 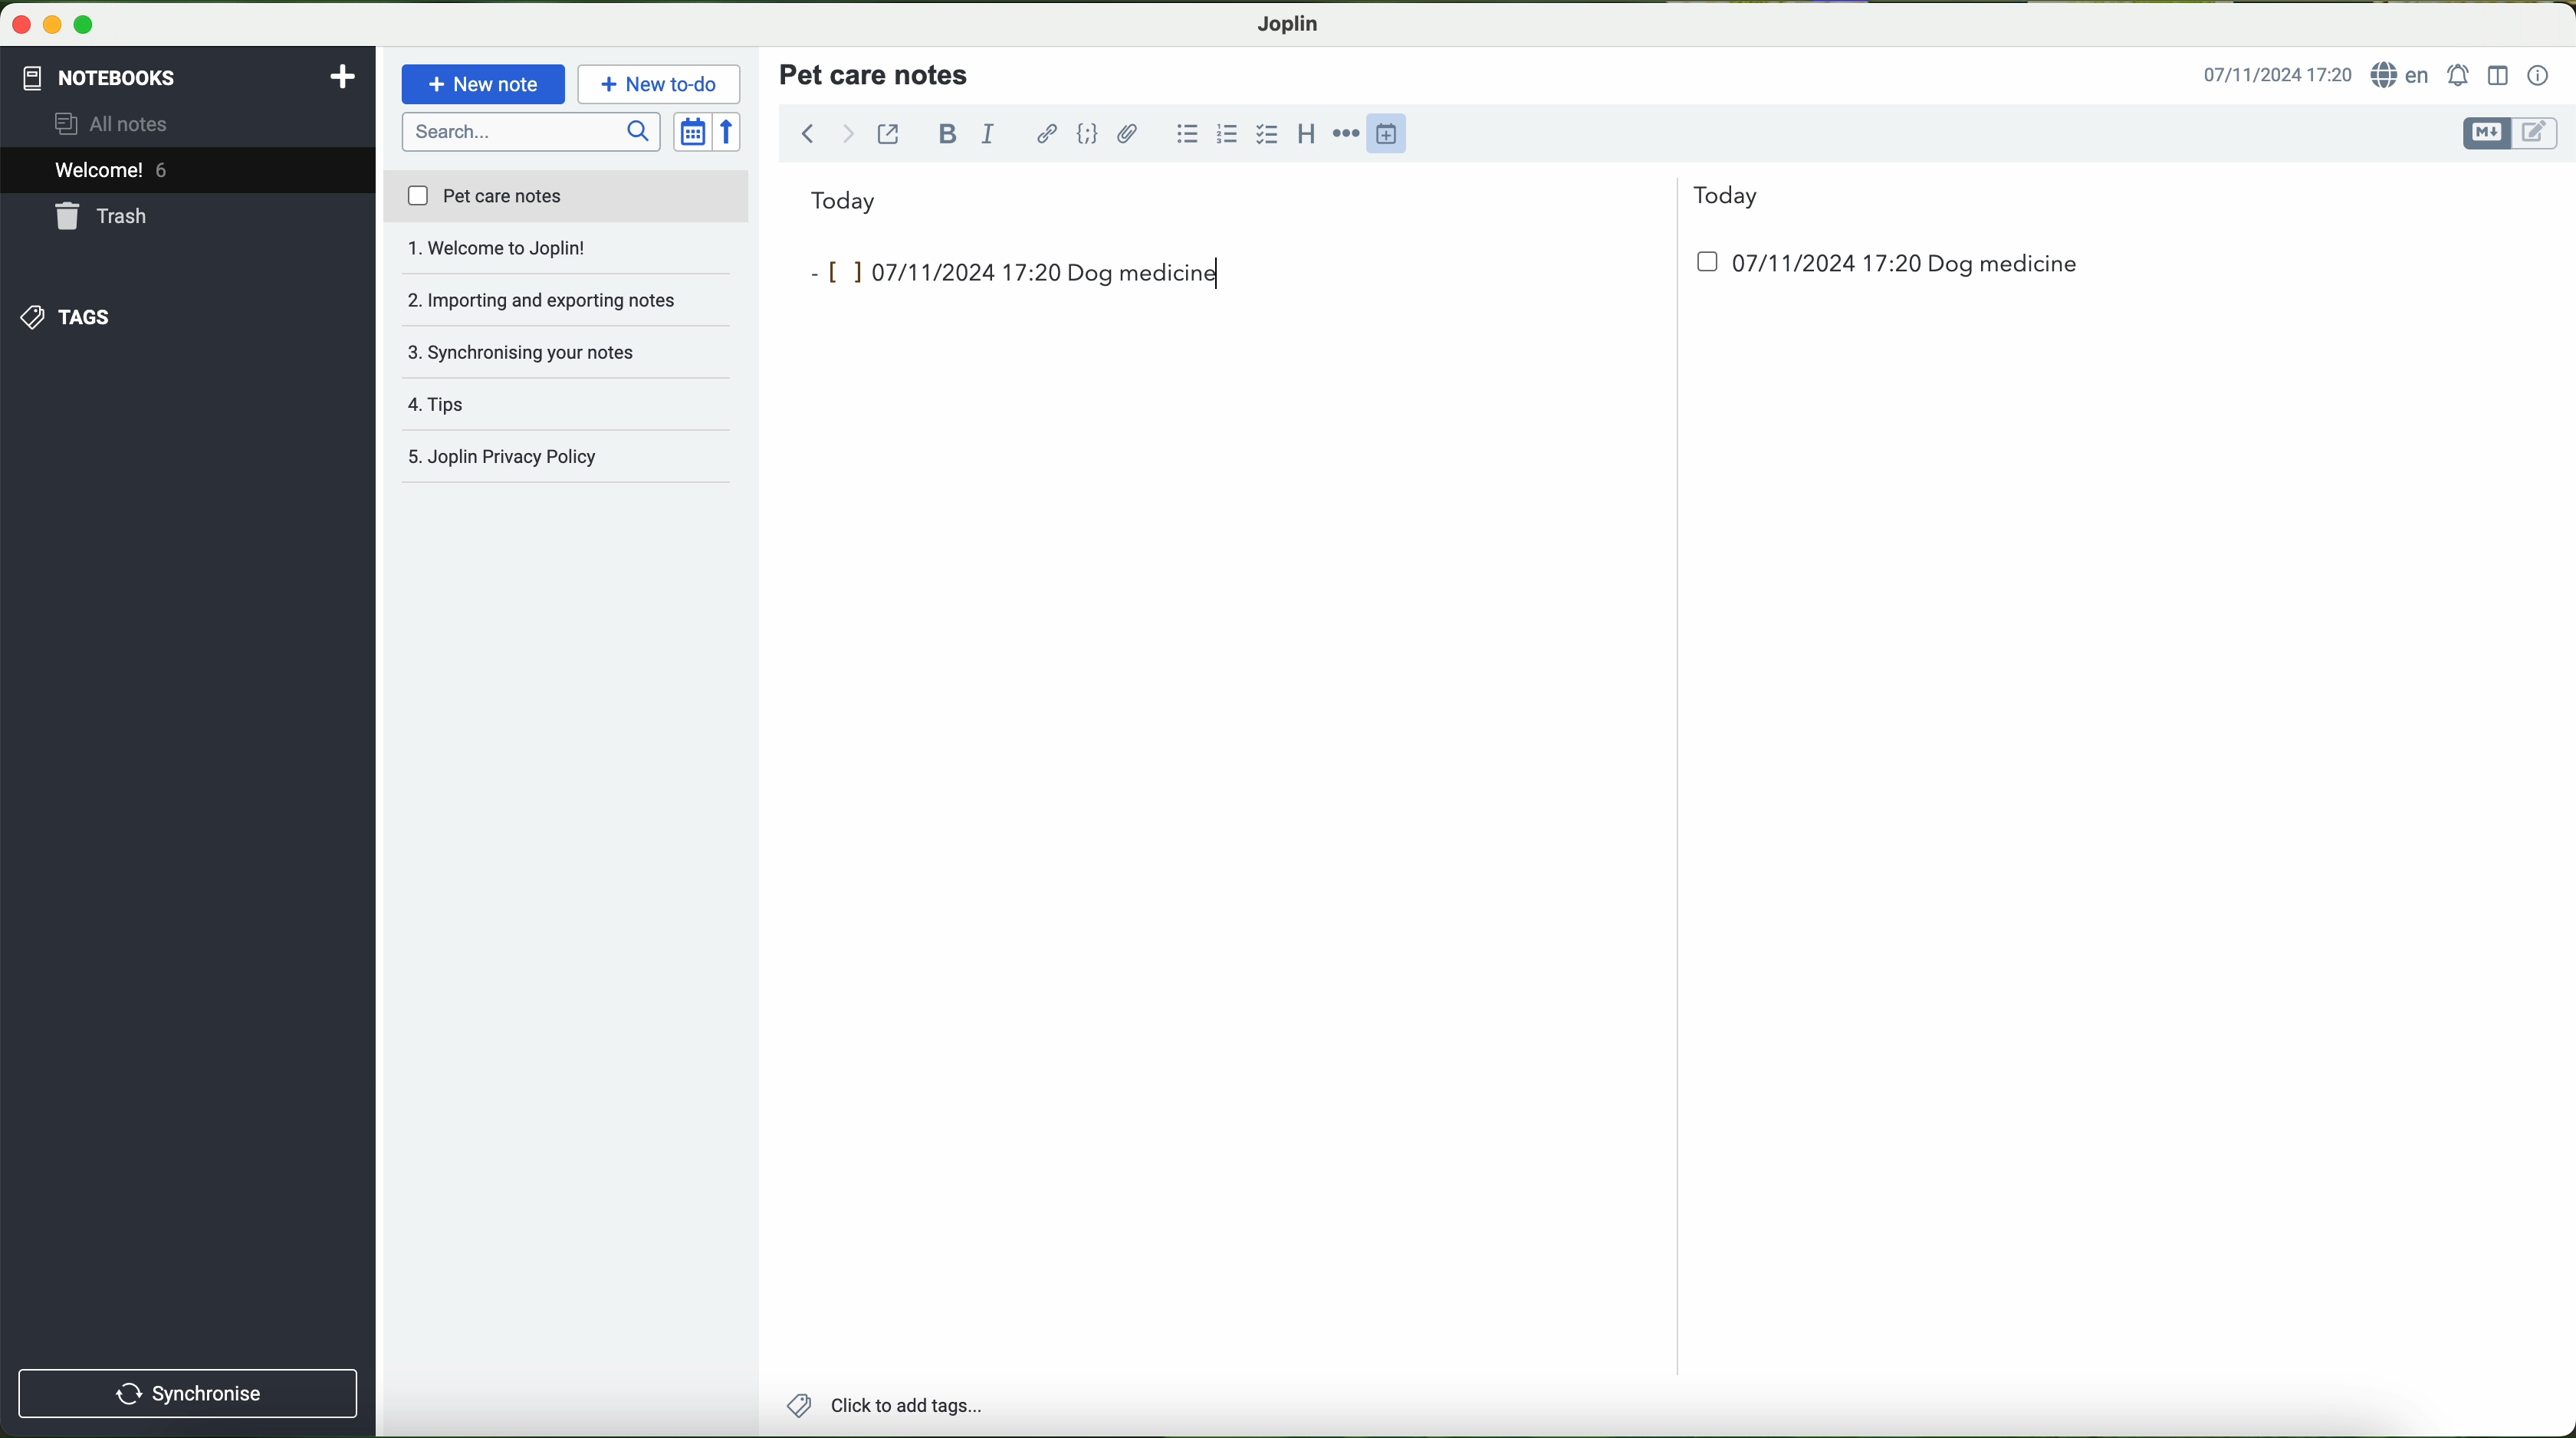 What do you see at coordinates (484, 84) in the screenshot?
I see `new note button` at bounding box center [484, 84].